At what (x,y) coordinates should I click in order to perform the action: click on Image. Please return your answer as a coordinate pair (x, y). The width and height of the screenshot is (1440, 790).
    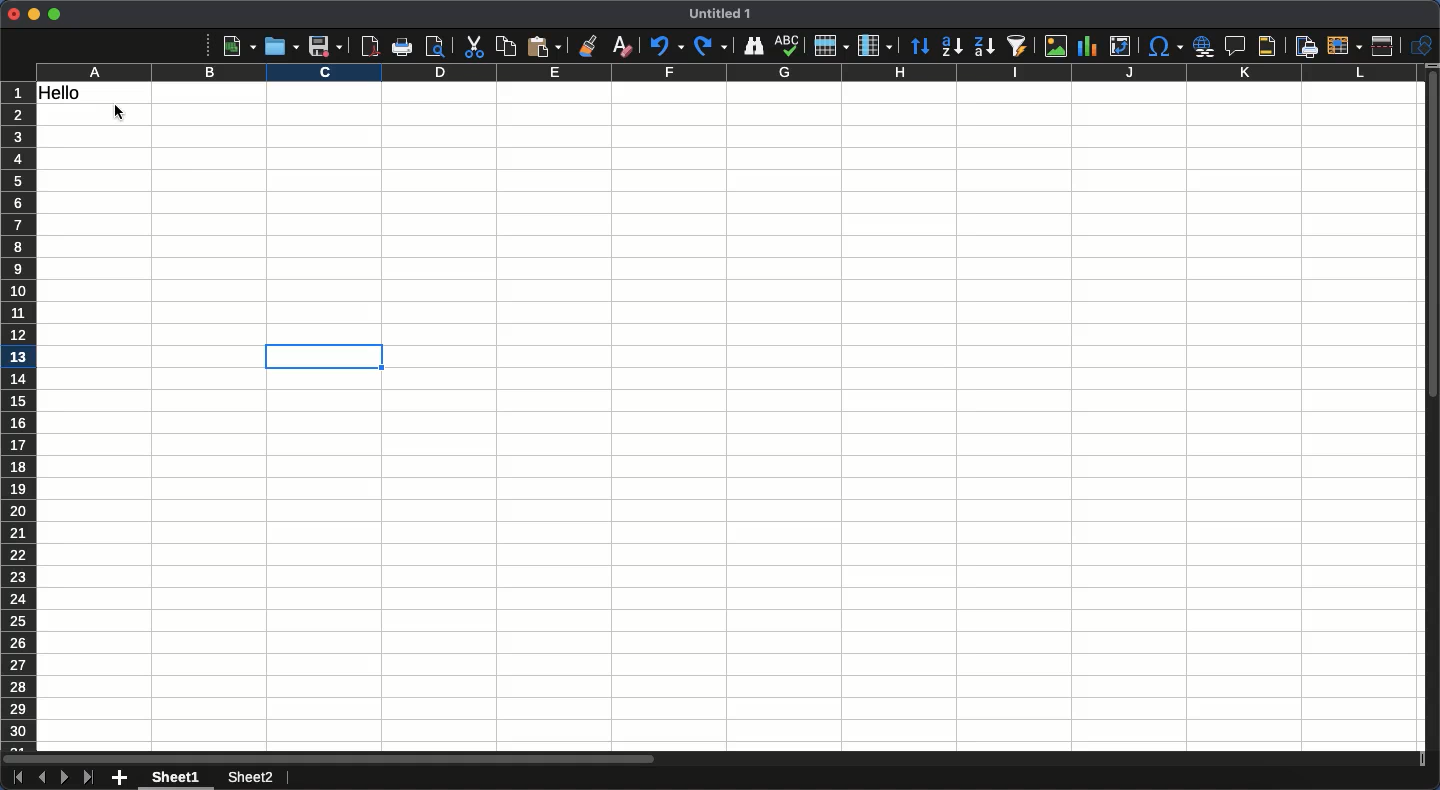
    Looking at the image, I should click on (1051, 46).